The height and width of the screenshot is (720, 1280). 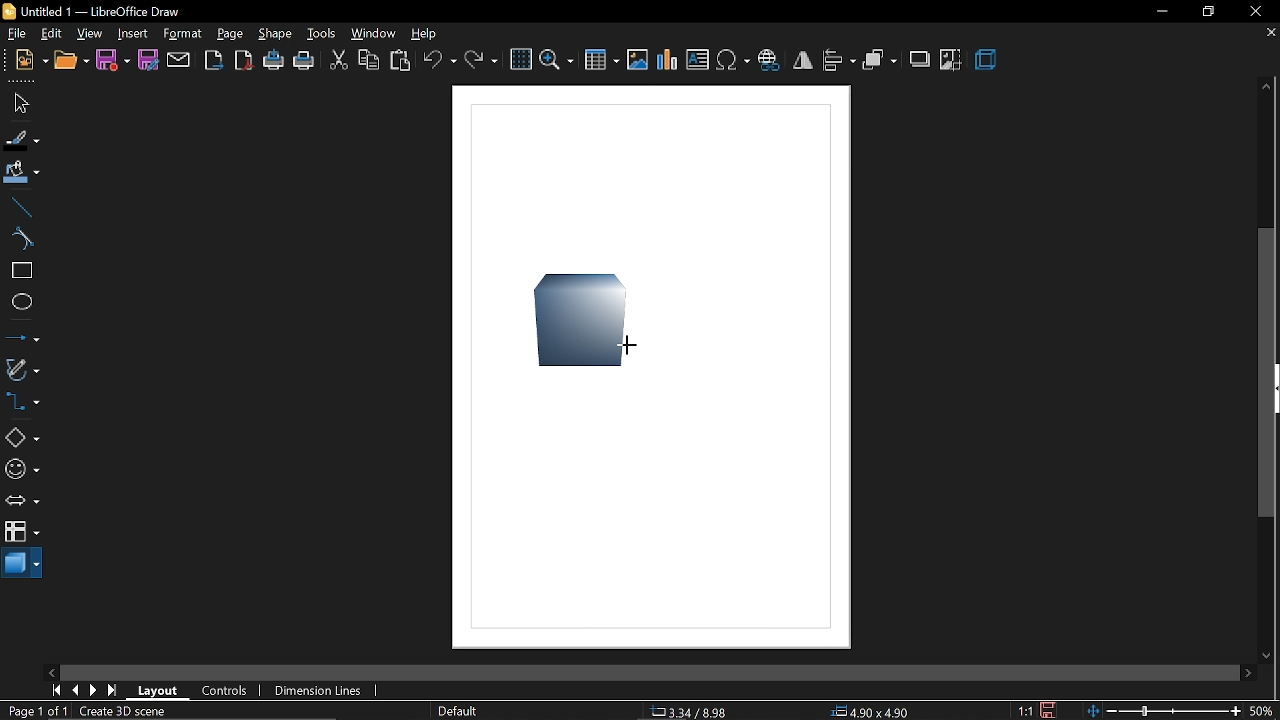 I want to click on shape, so click(x=576, y=318).